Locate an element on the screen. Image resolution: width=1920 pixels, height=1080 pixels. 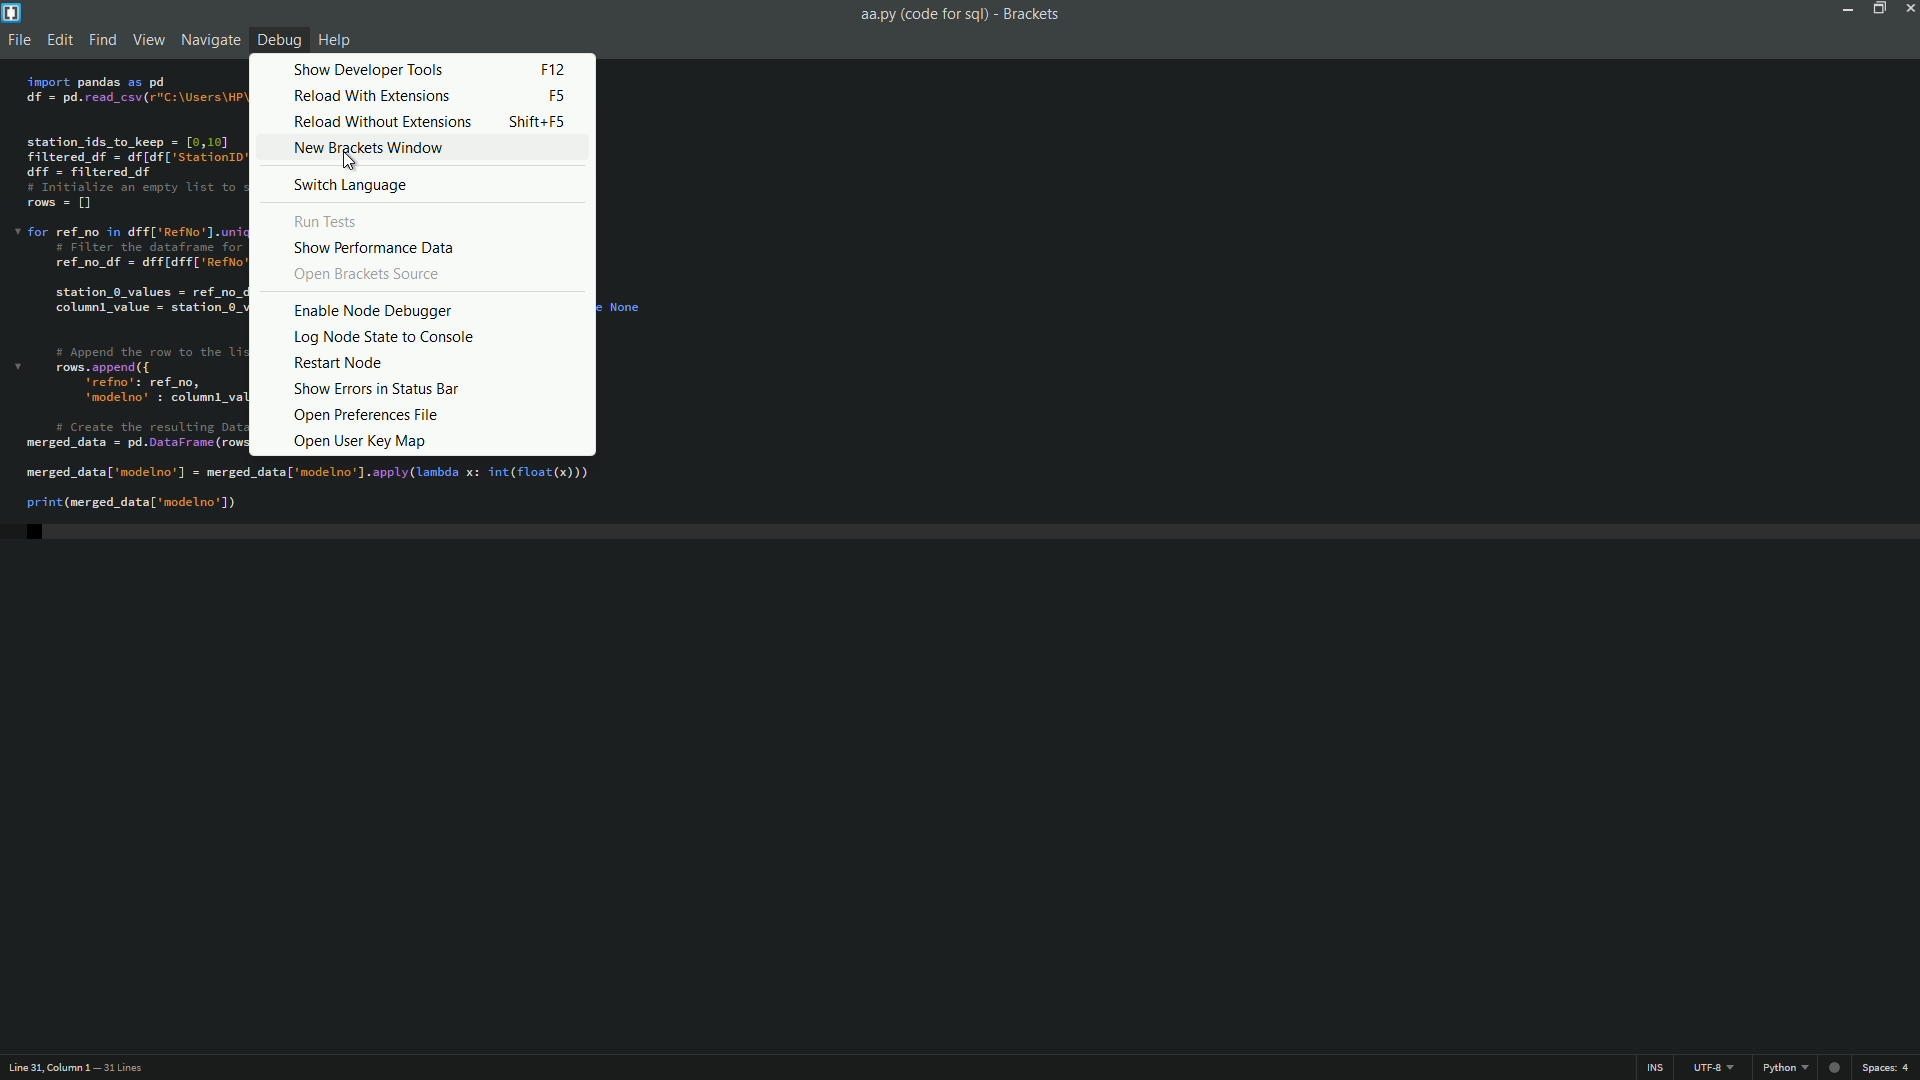
File name is located at coordinates (962, 14).